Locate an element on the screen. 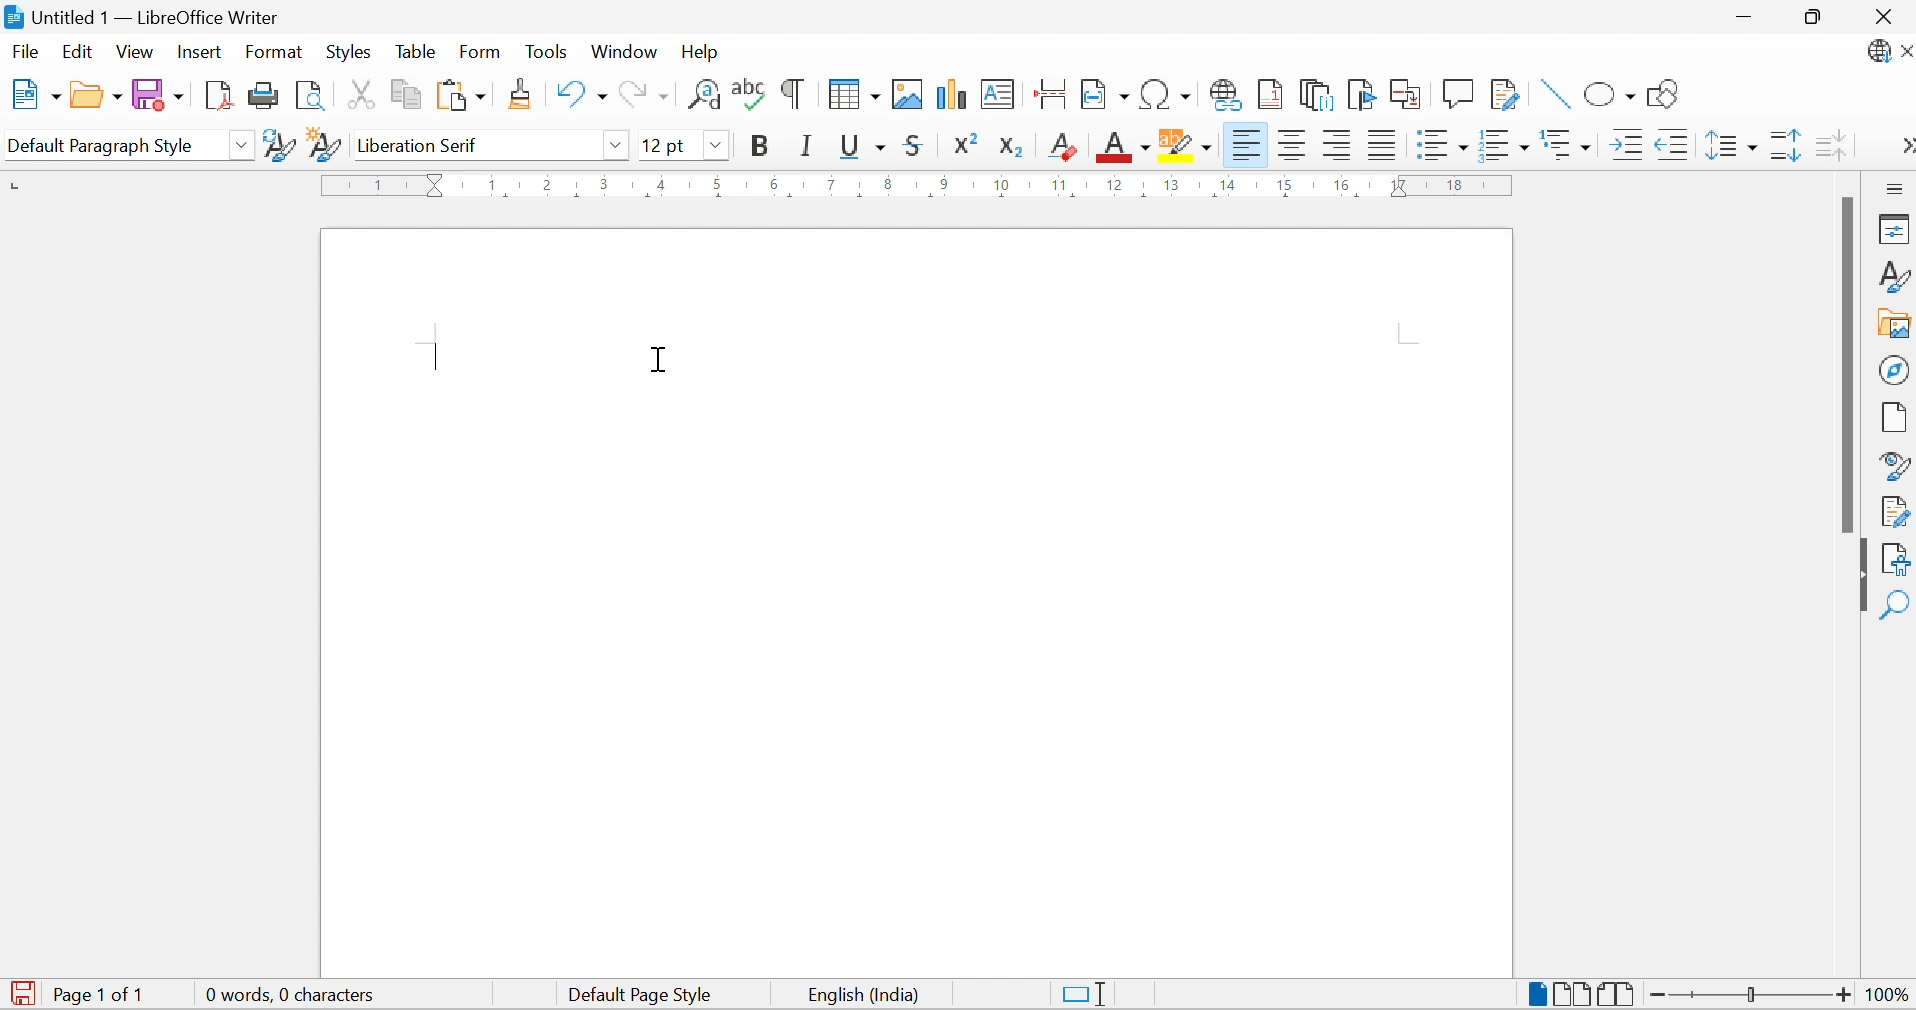 The height and width of the screenshot is (1010, 1916). Edit is located at coordinates (78, 51).